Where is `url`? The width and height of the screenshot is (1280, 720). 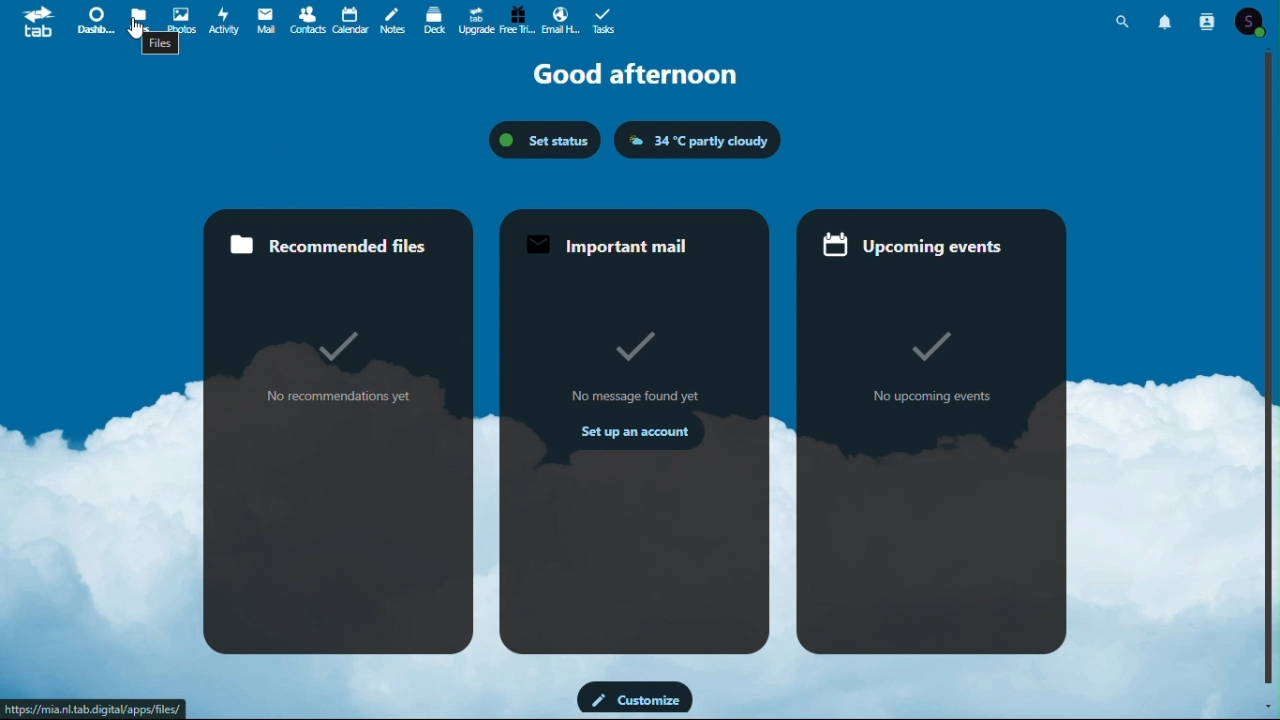 url is located at coordinates (96, 709).